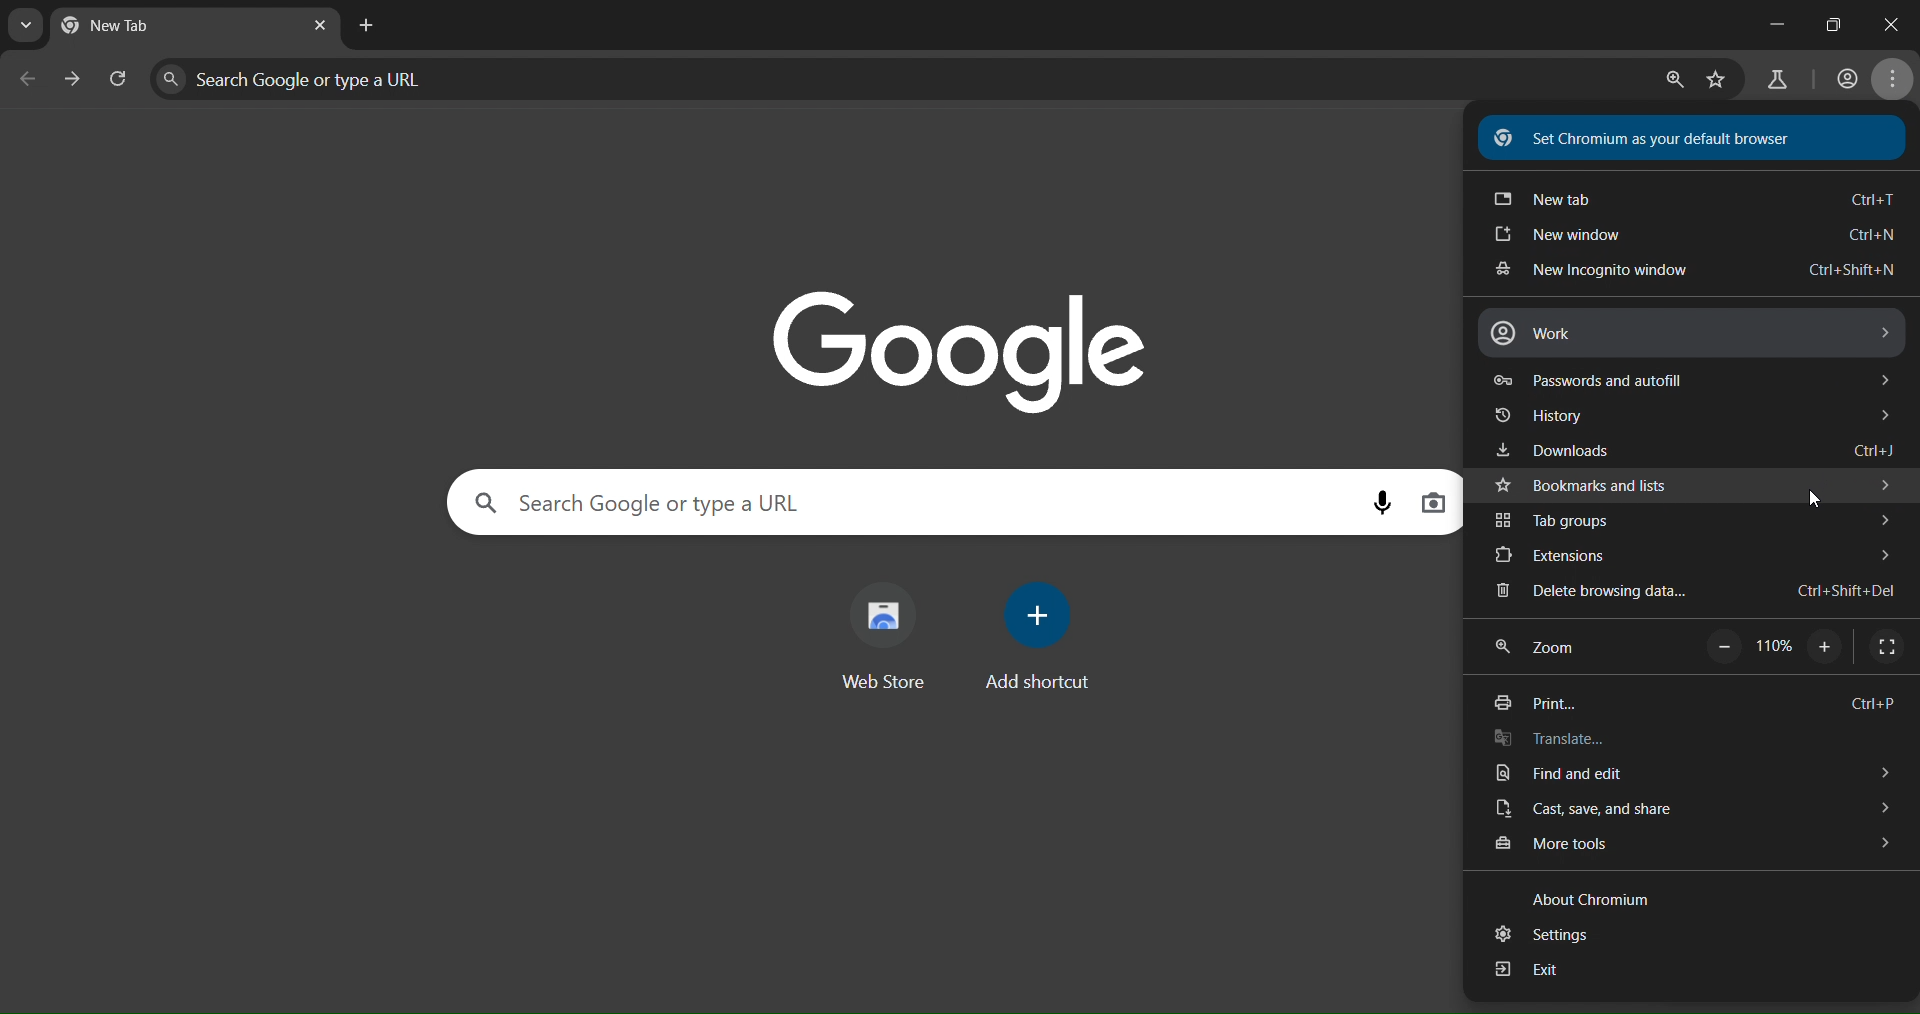 This screenshot has height=1014, width=1920. What do you see at coordinates (1436, 503) in the screenshot?
I see `image search` at bounding box center [1436, 503].